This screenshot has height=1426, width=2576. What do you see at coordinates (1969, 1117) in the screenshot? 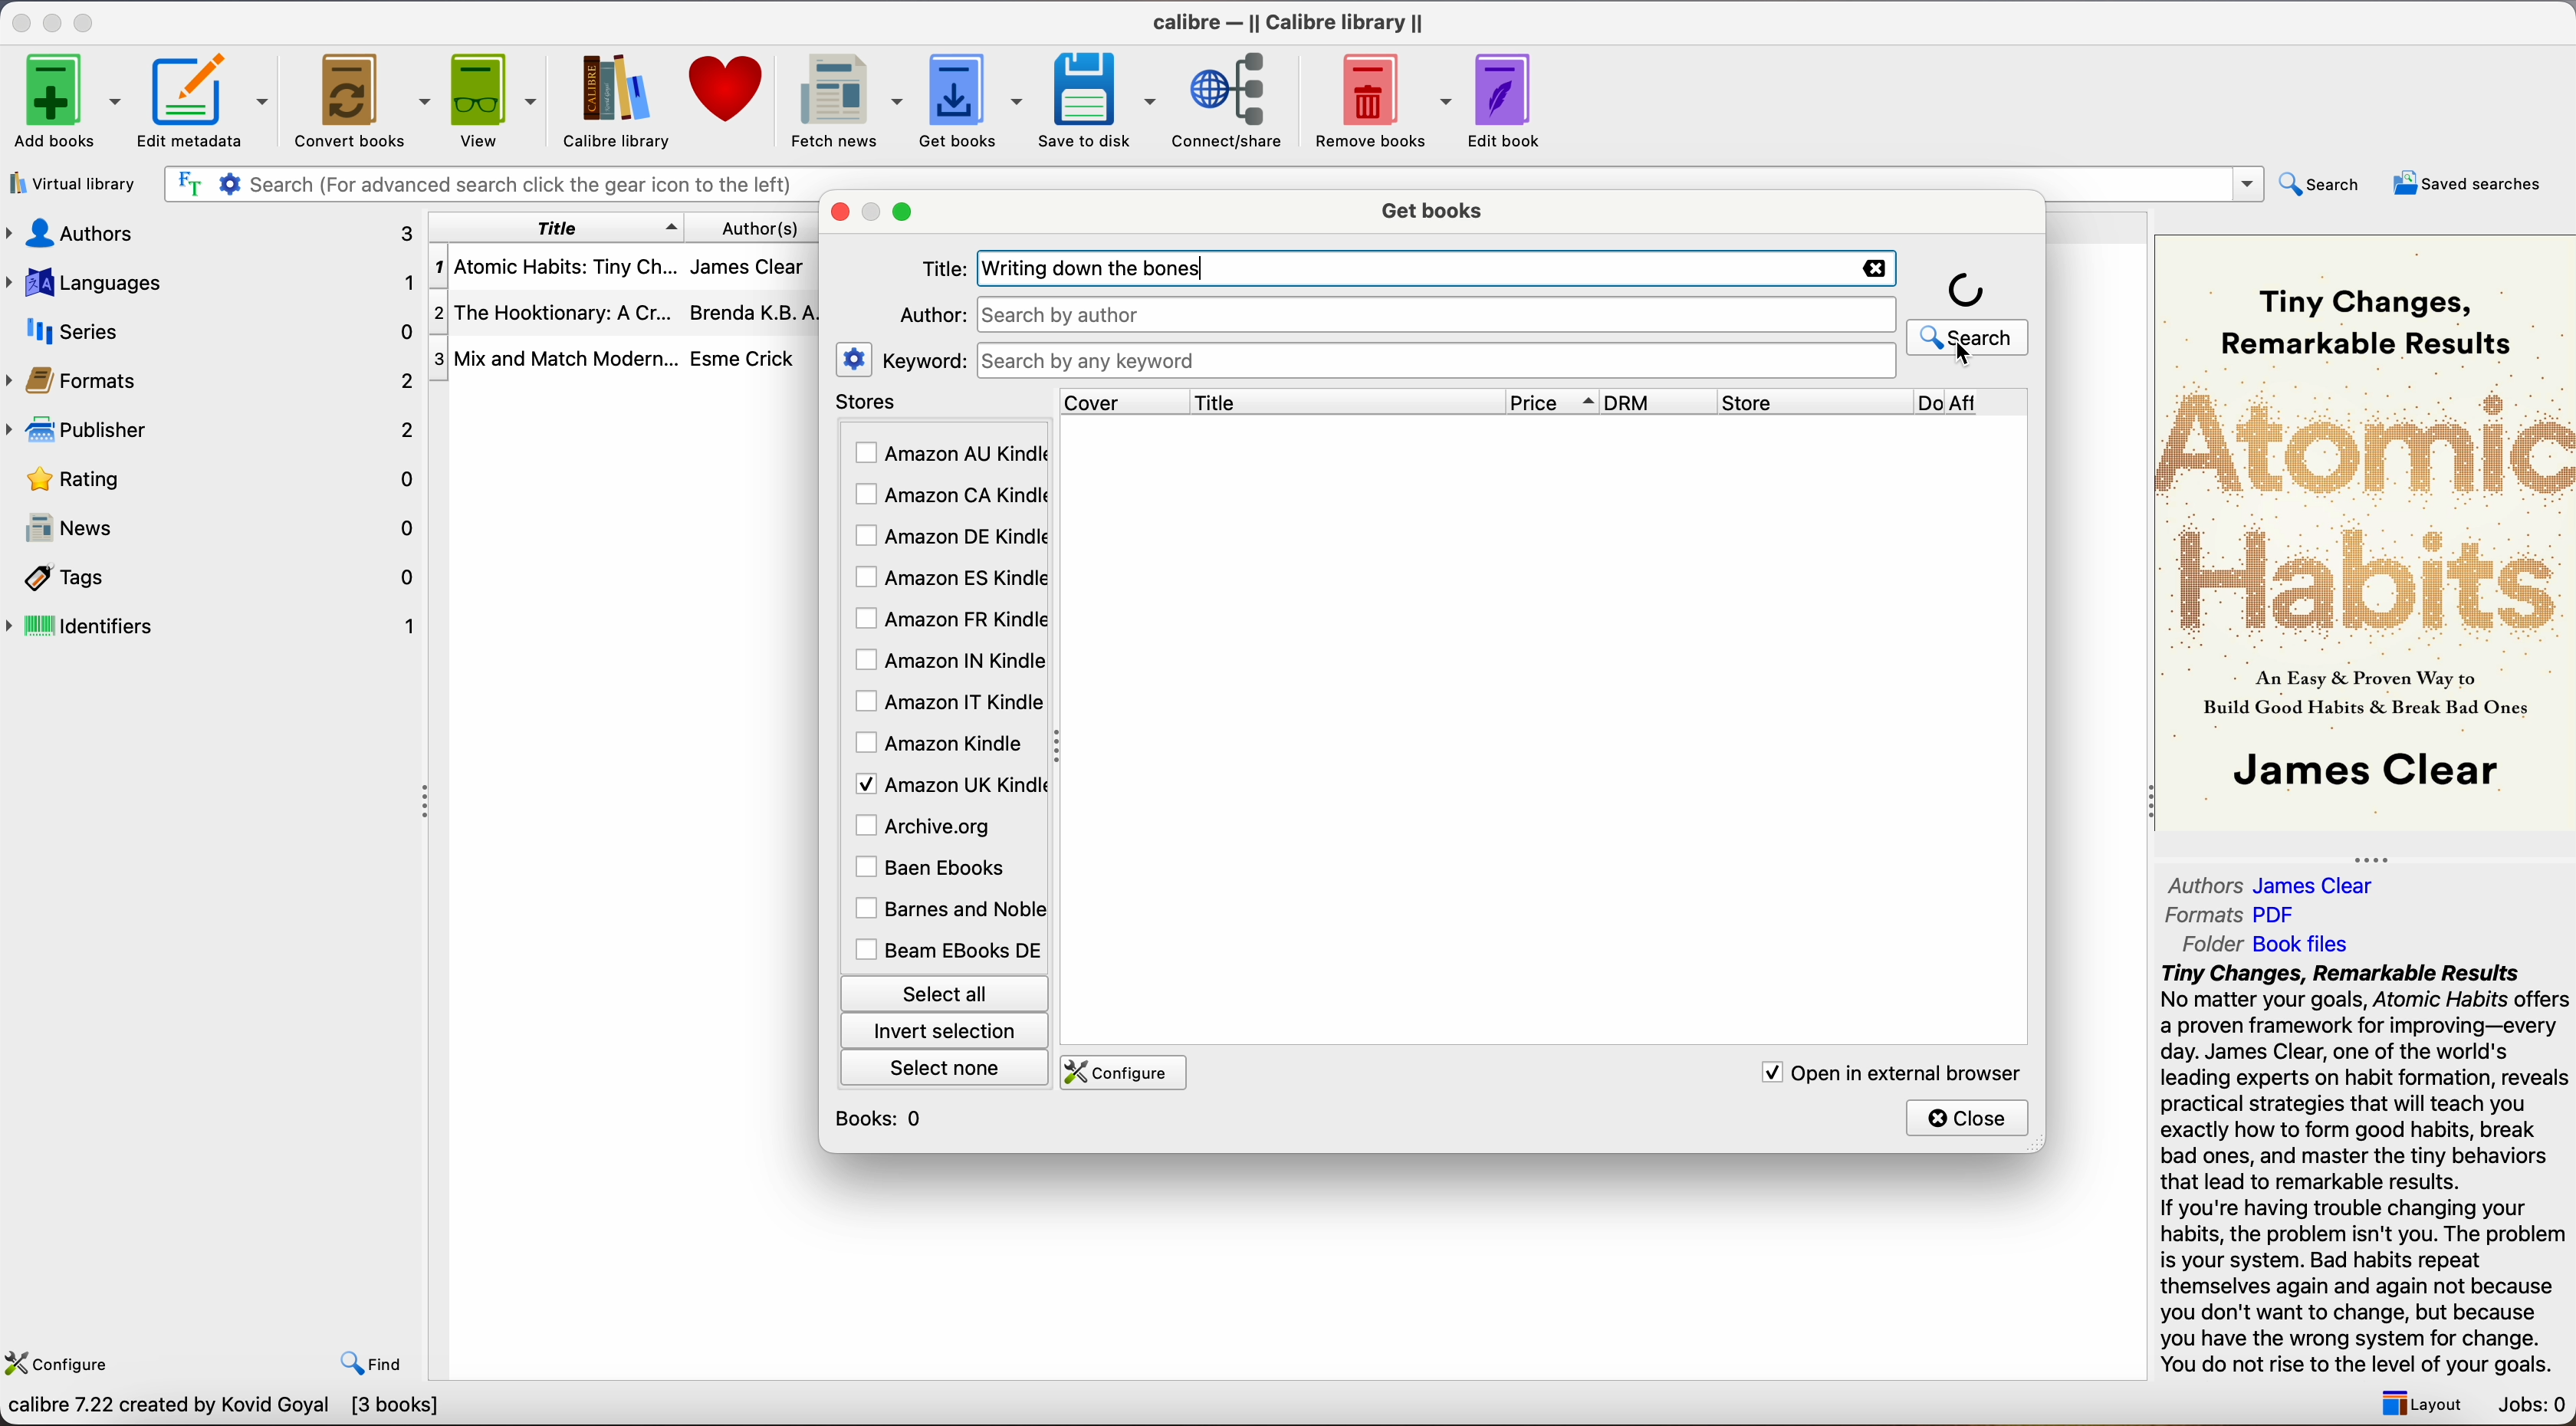
I see `close` at bounding box center [1969, 1117].